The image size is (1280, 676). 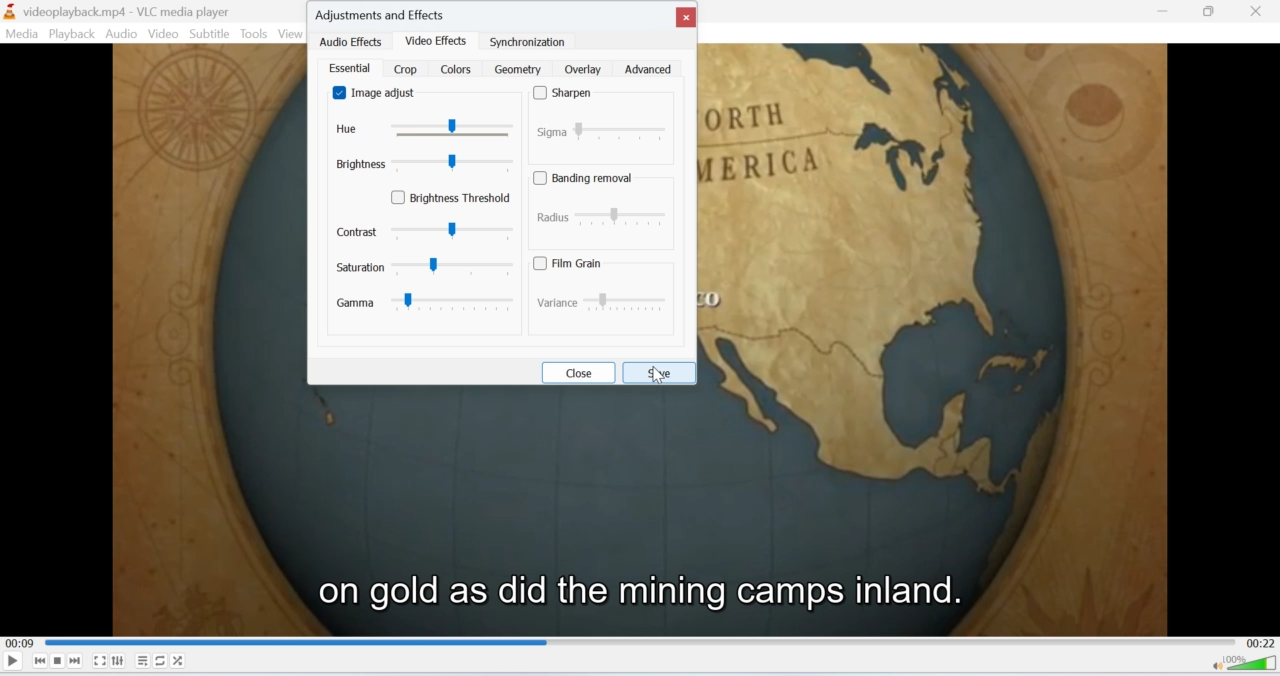 What do you see at coordinates (72, 34) in the screenshot?
I see `Playback` at bounding box center [72, 34].